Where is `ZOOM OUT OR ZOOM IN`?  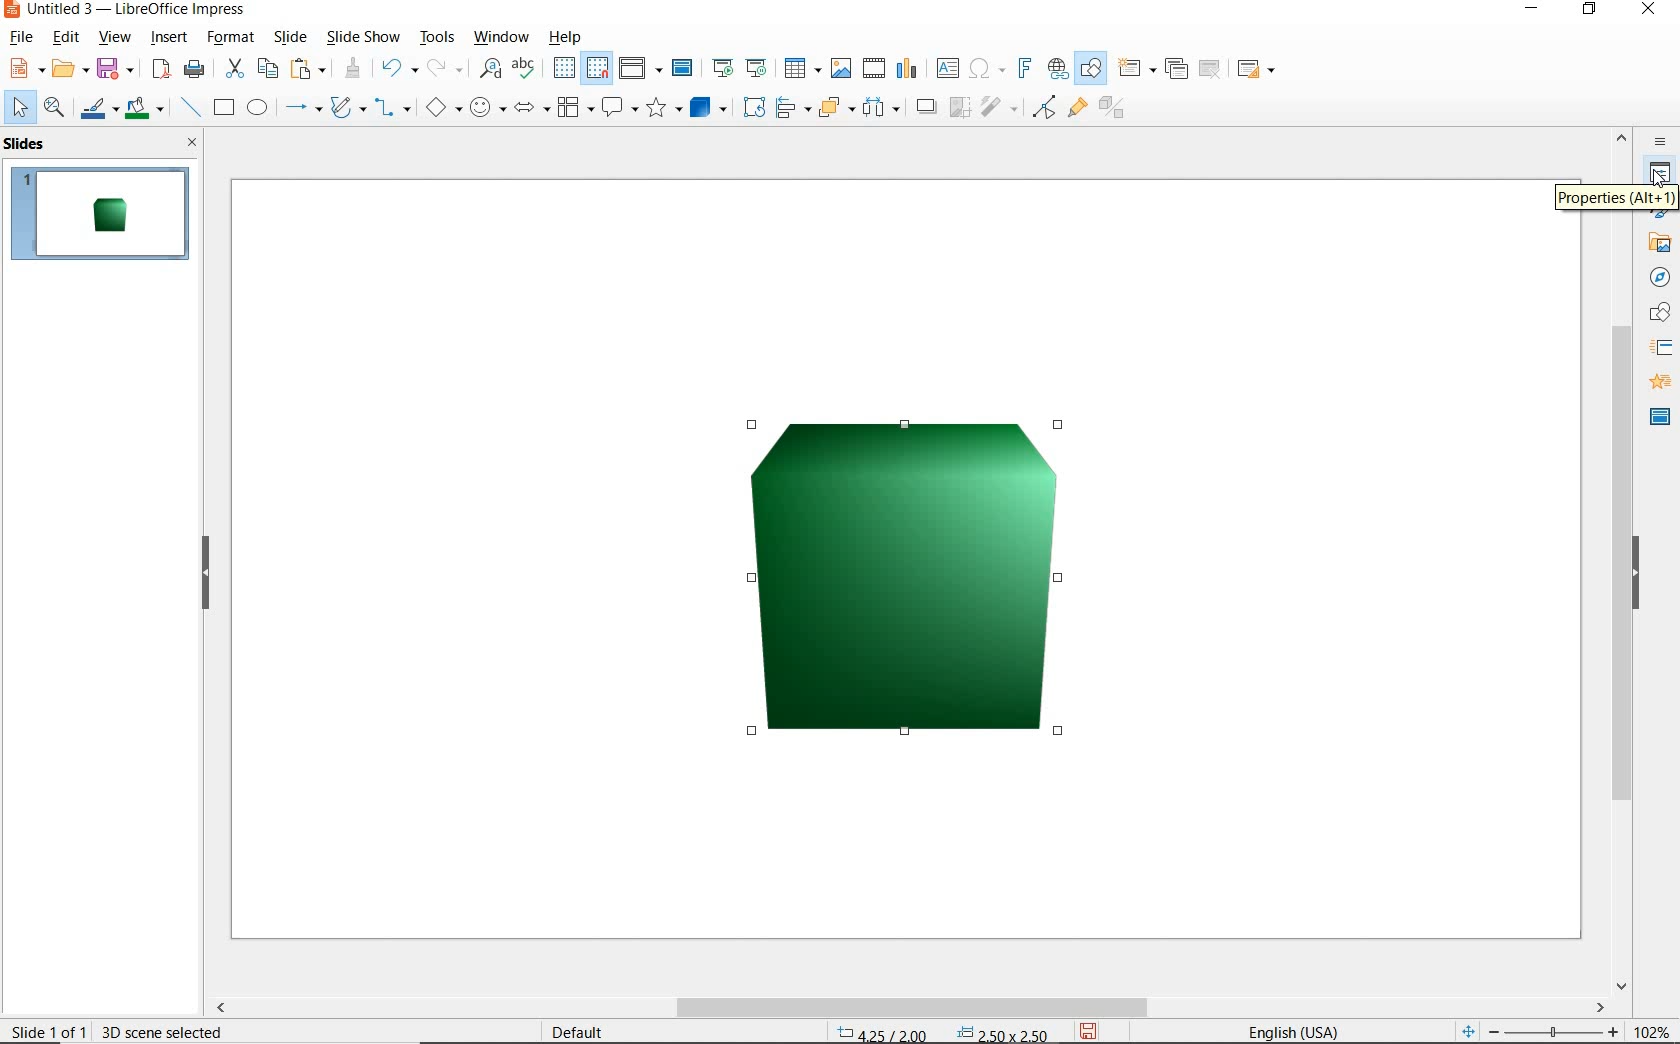 ZOOM OUT OR ZOOM IN is located at coordinates (1536, 1030).